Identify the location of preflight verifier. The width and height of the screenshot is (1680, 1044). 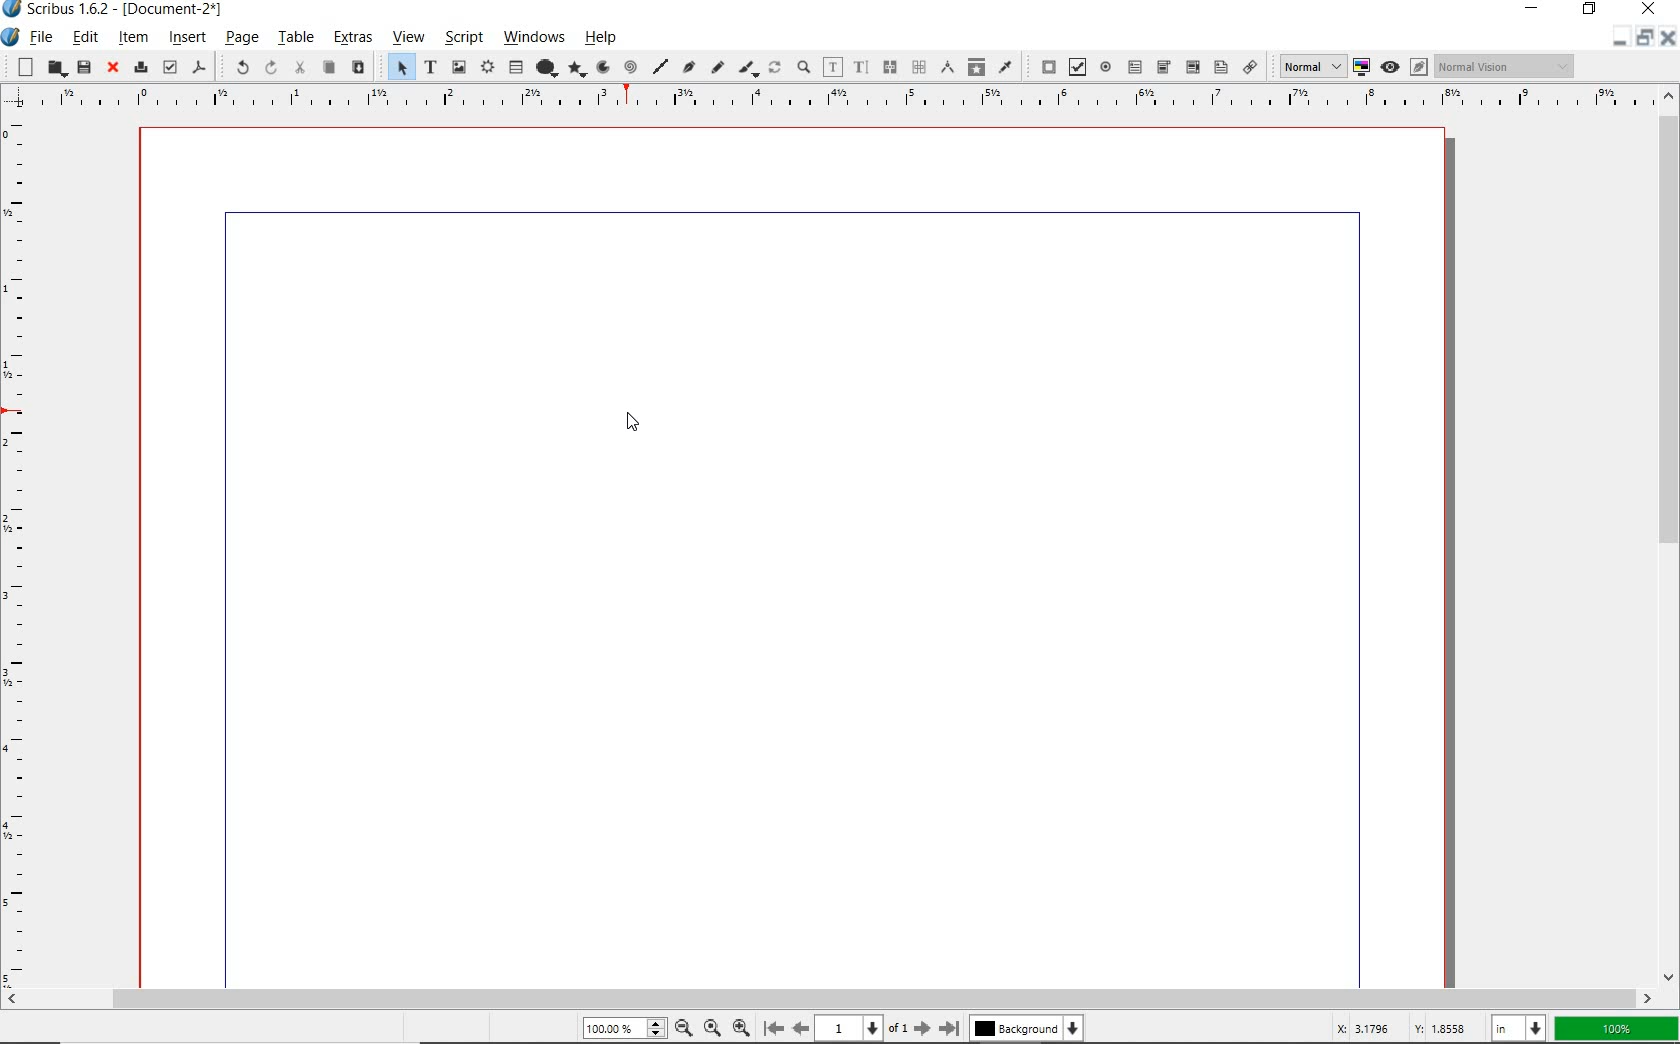
(169, 66).